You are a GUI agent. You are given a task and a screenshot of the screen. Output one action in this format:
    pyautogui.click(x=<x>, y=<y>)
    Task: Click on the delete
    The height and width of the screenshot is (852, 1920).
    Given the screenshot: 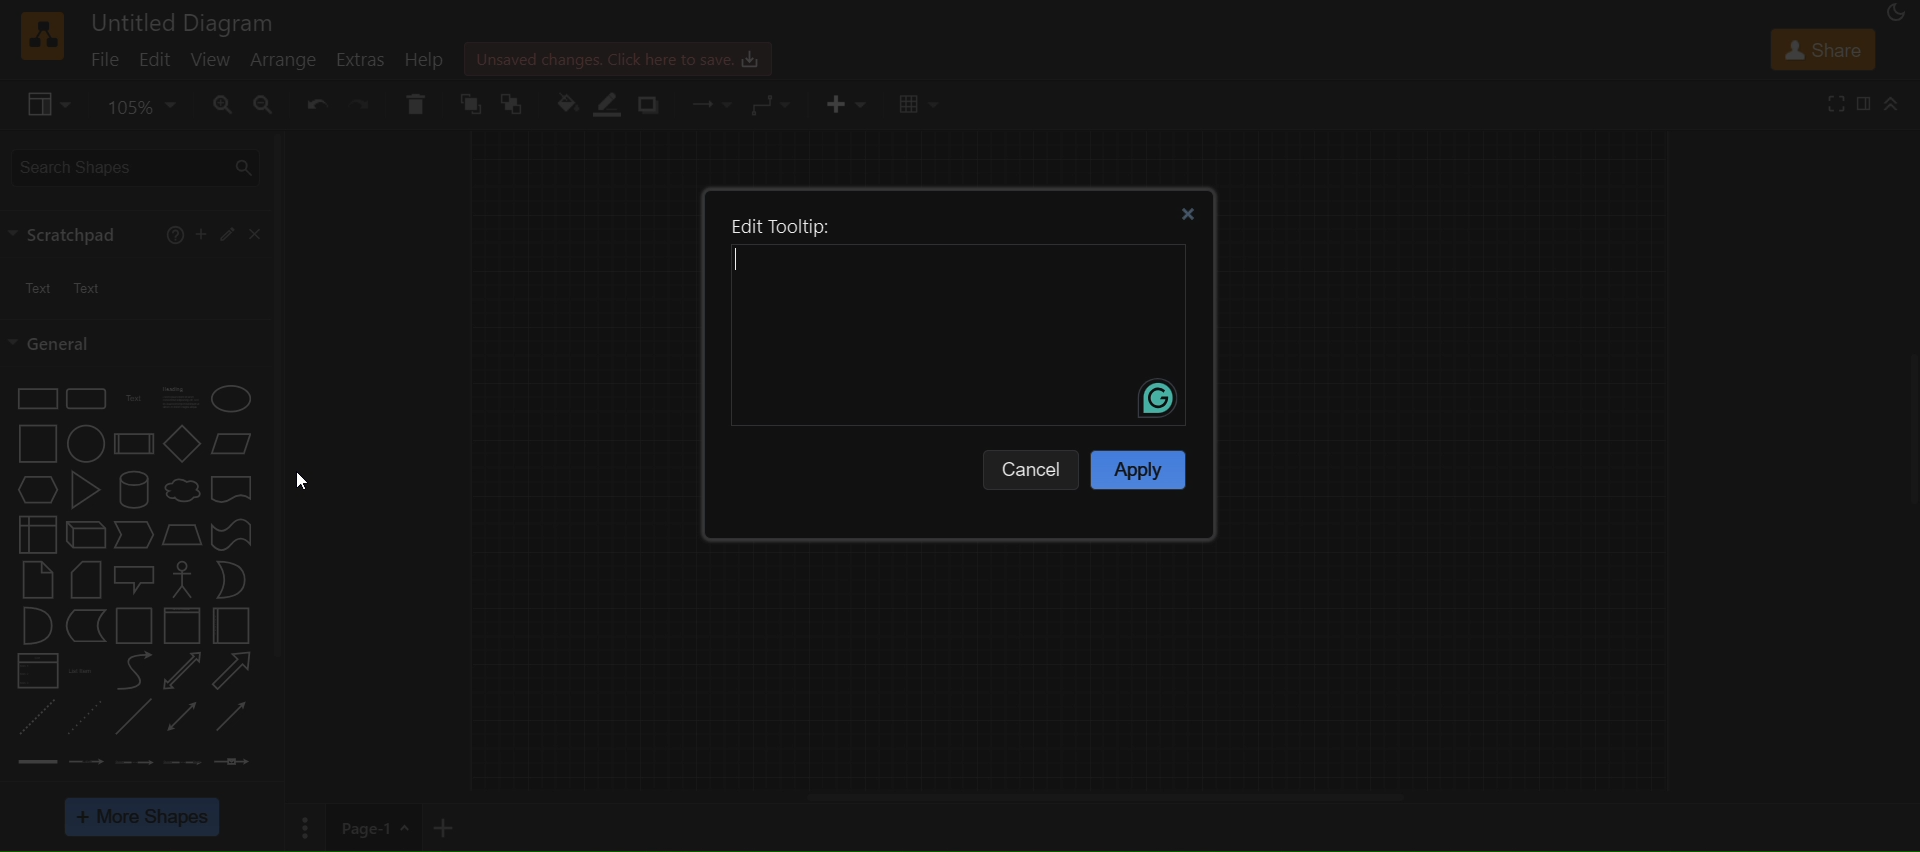 What is the action you would take?
    pyautogui.click(x=417, y=102)
    